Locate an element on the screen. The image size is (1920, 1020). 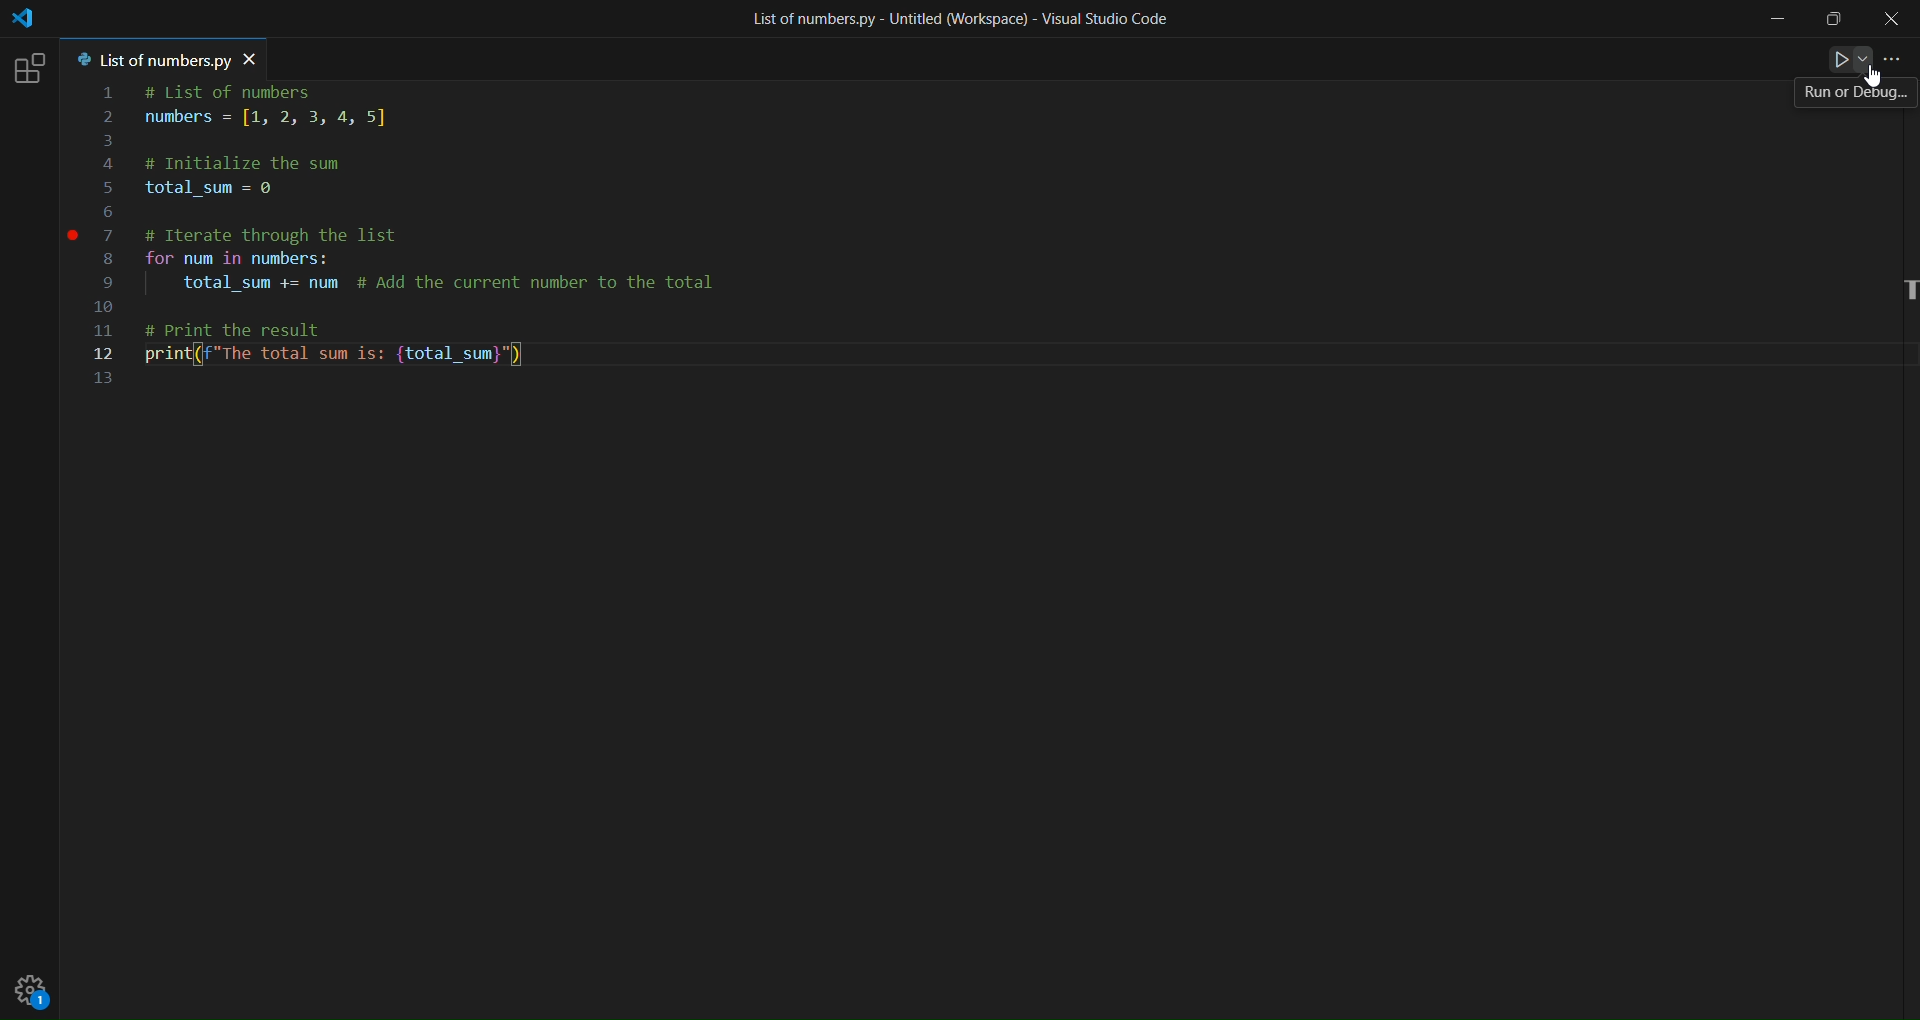
line number is located at coordinates (113, 238).